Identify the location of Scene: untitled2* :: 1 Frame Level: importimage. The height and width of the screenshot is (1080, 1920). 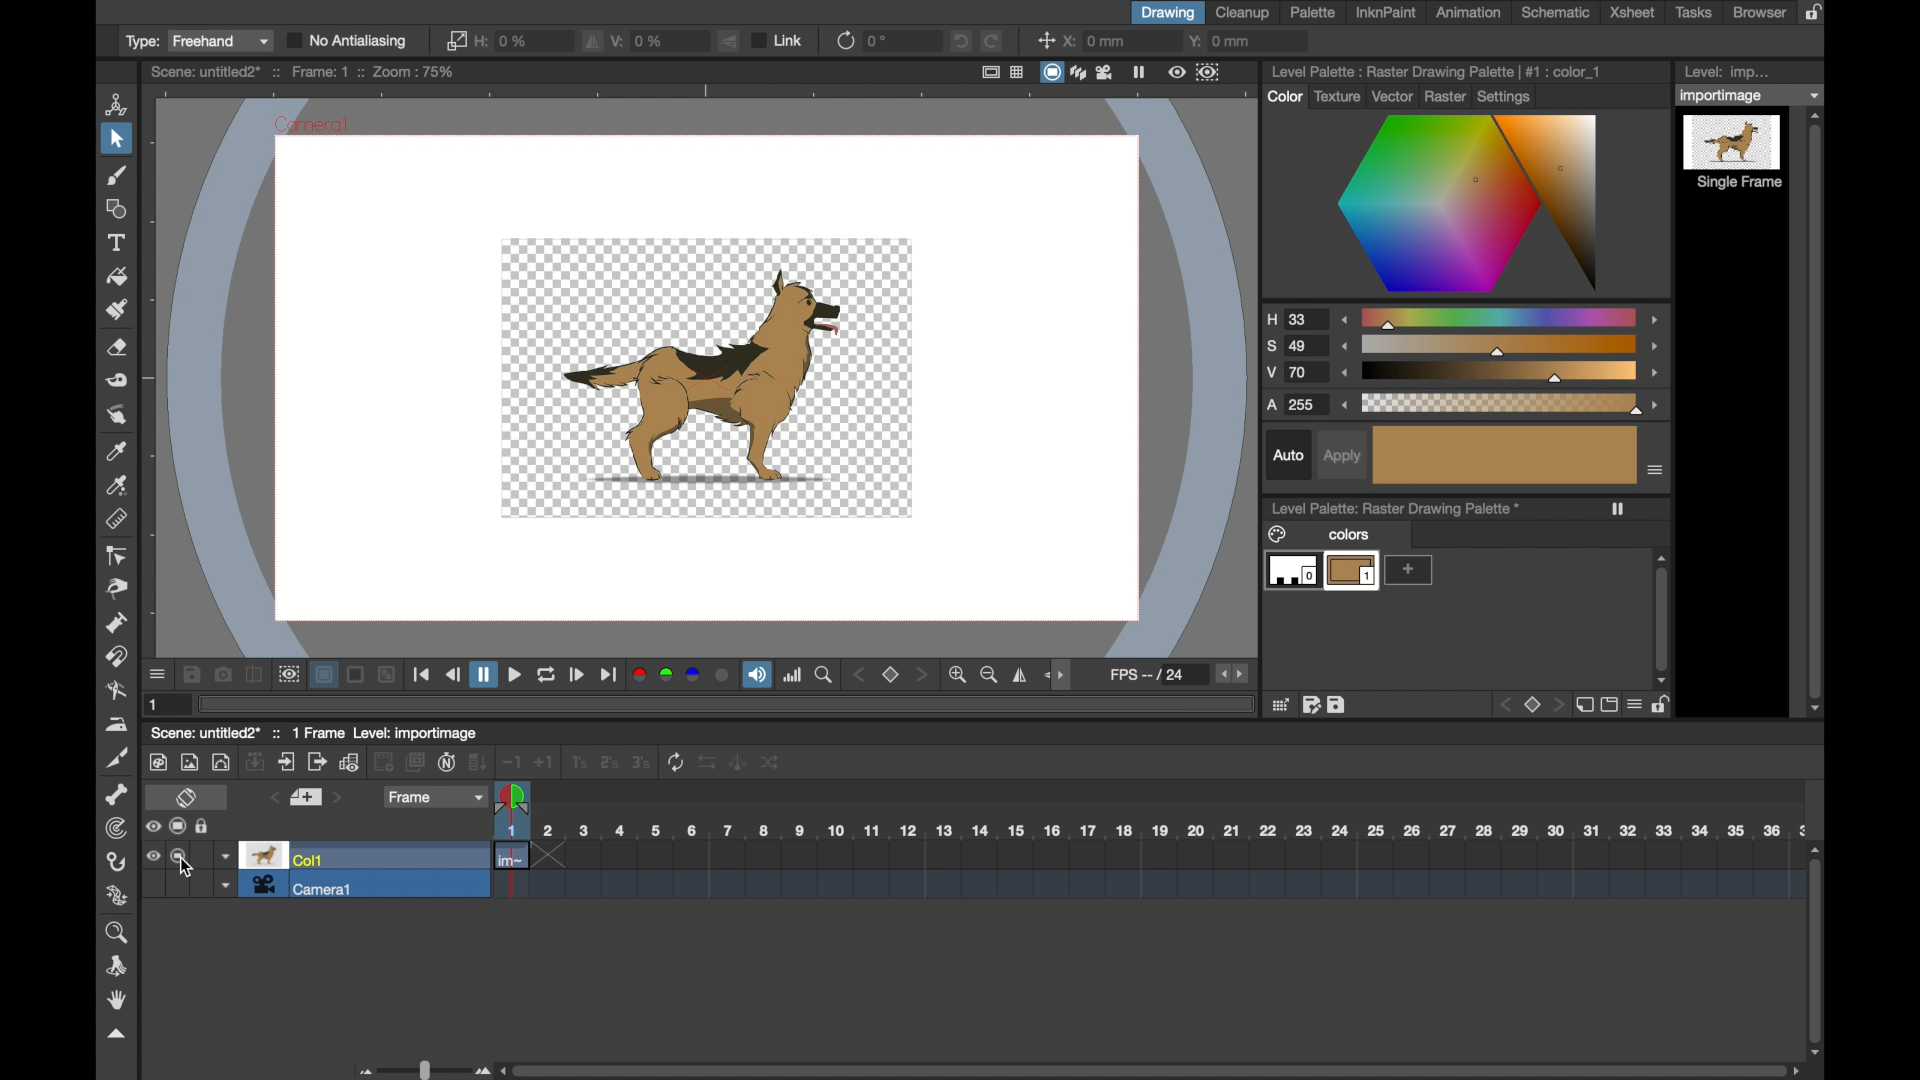
(314, 732).